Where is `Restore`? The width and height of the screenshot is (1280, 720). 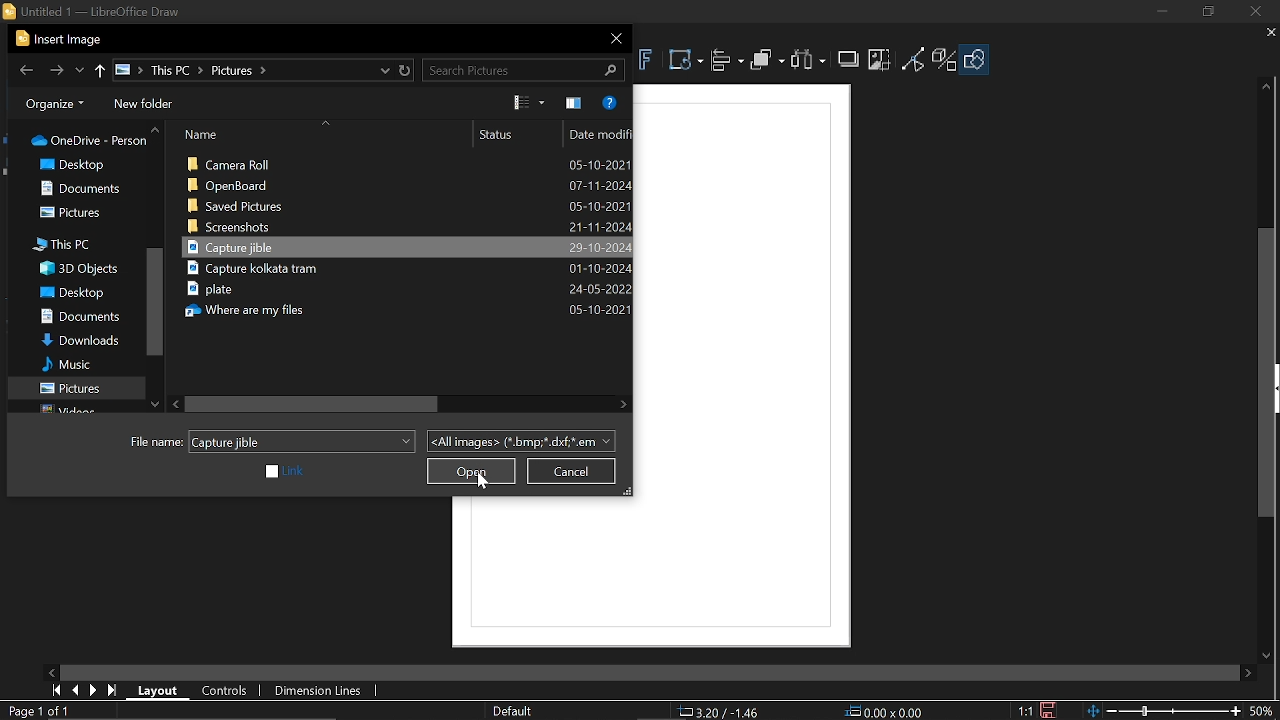 Restore is located at coordinates (406, 69).